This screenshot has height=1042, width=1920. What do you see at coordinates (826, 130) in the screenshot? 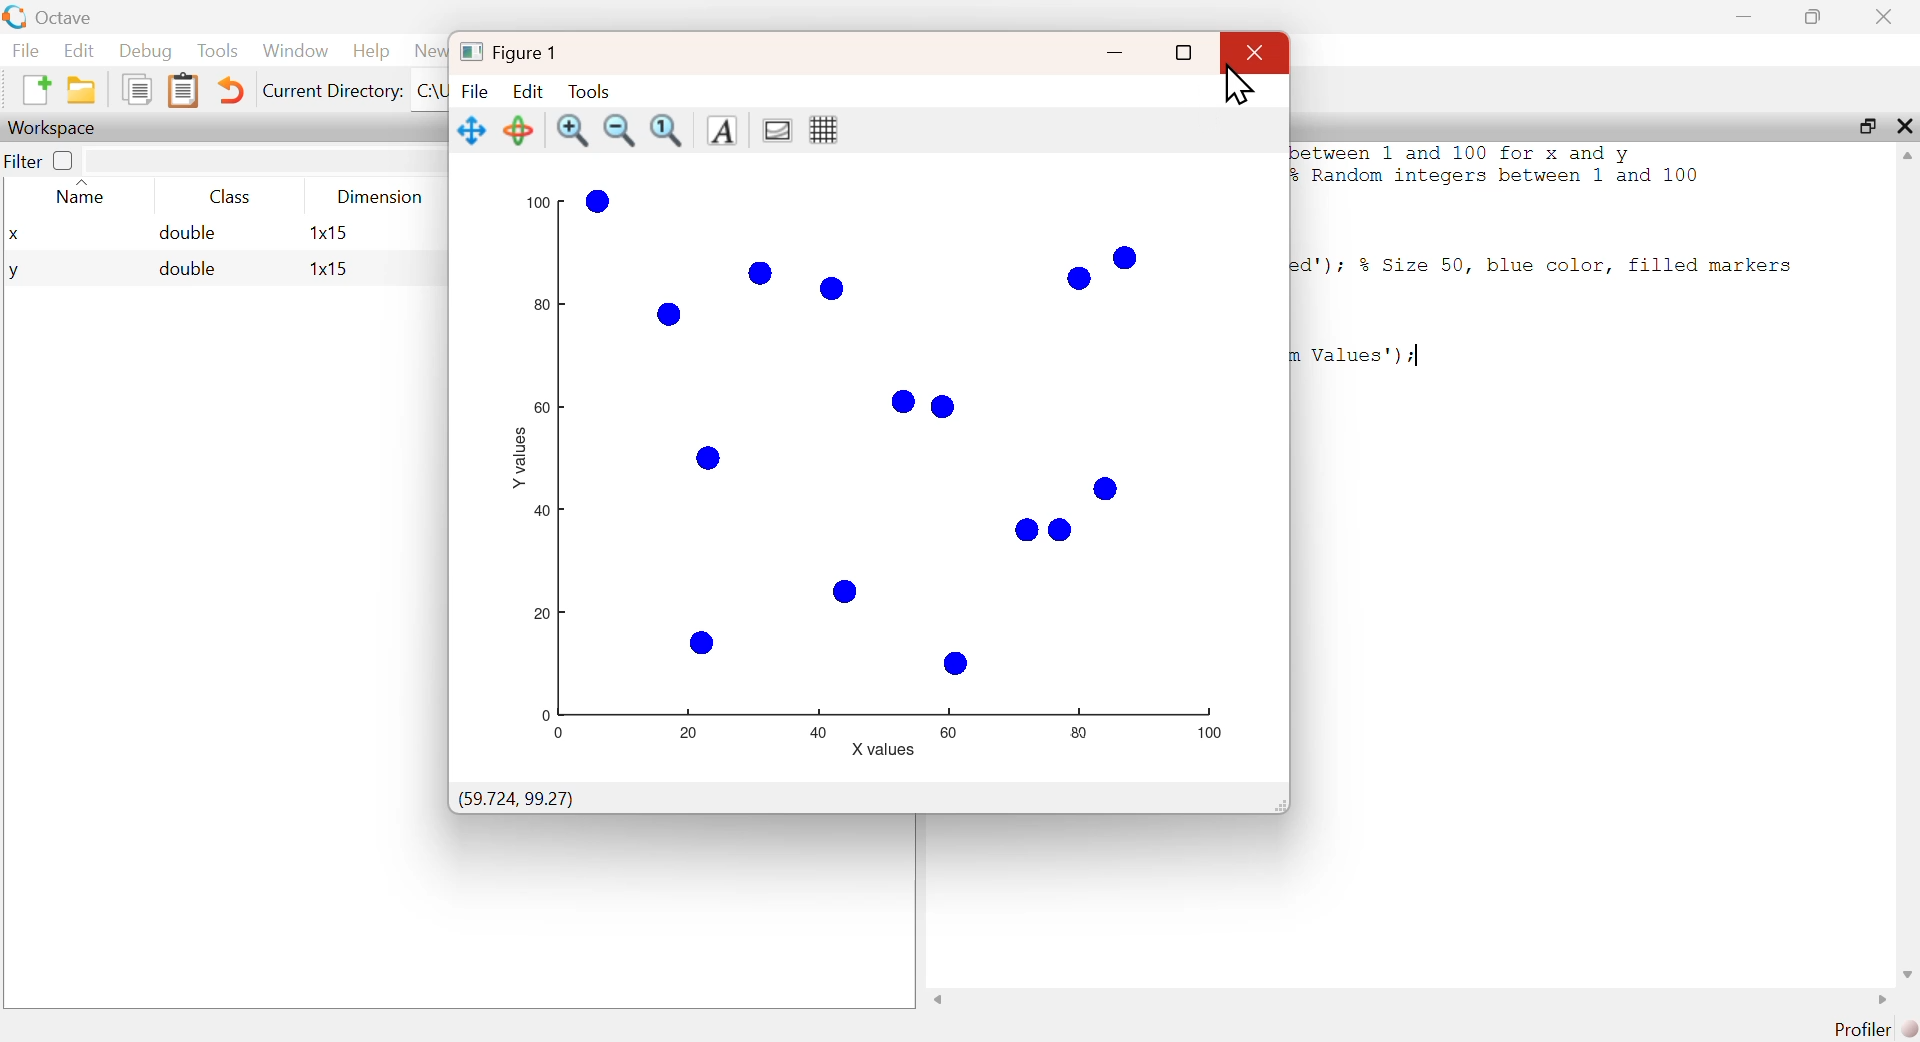
I see `Grid` at bounding box center [826, 130].